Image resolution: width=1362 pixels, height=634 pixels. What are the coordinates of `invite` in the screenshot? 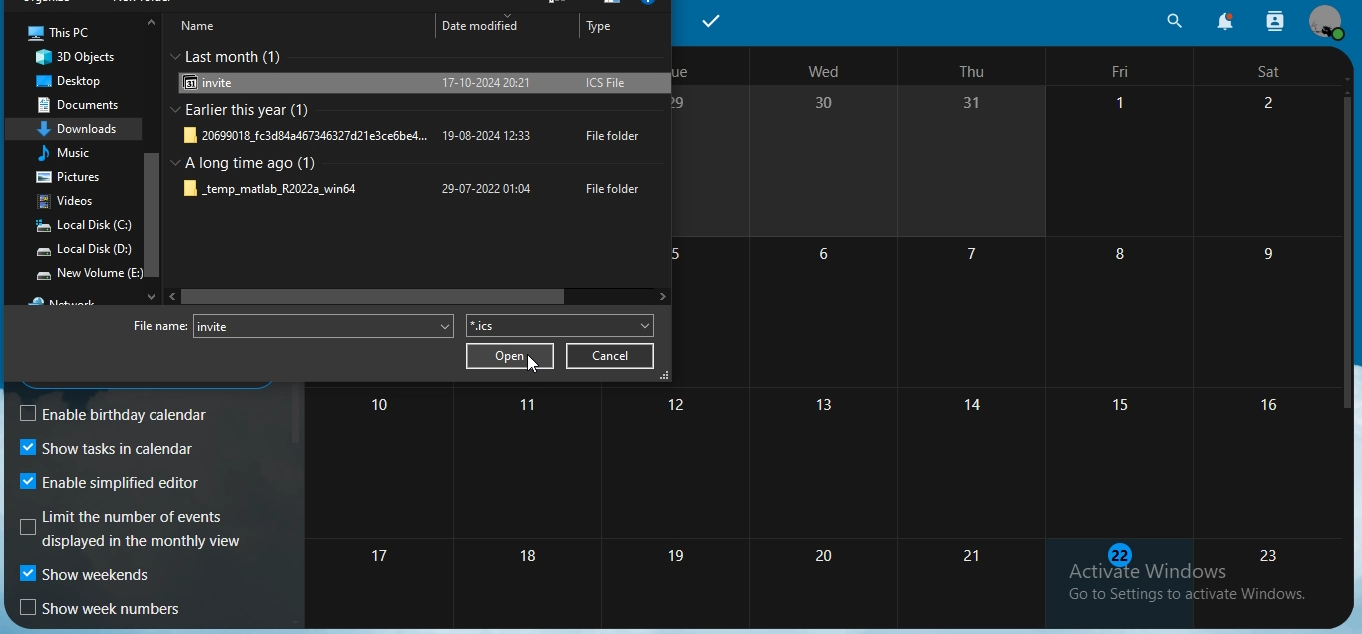 It's located at (322, 327).